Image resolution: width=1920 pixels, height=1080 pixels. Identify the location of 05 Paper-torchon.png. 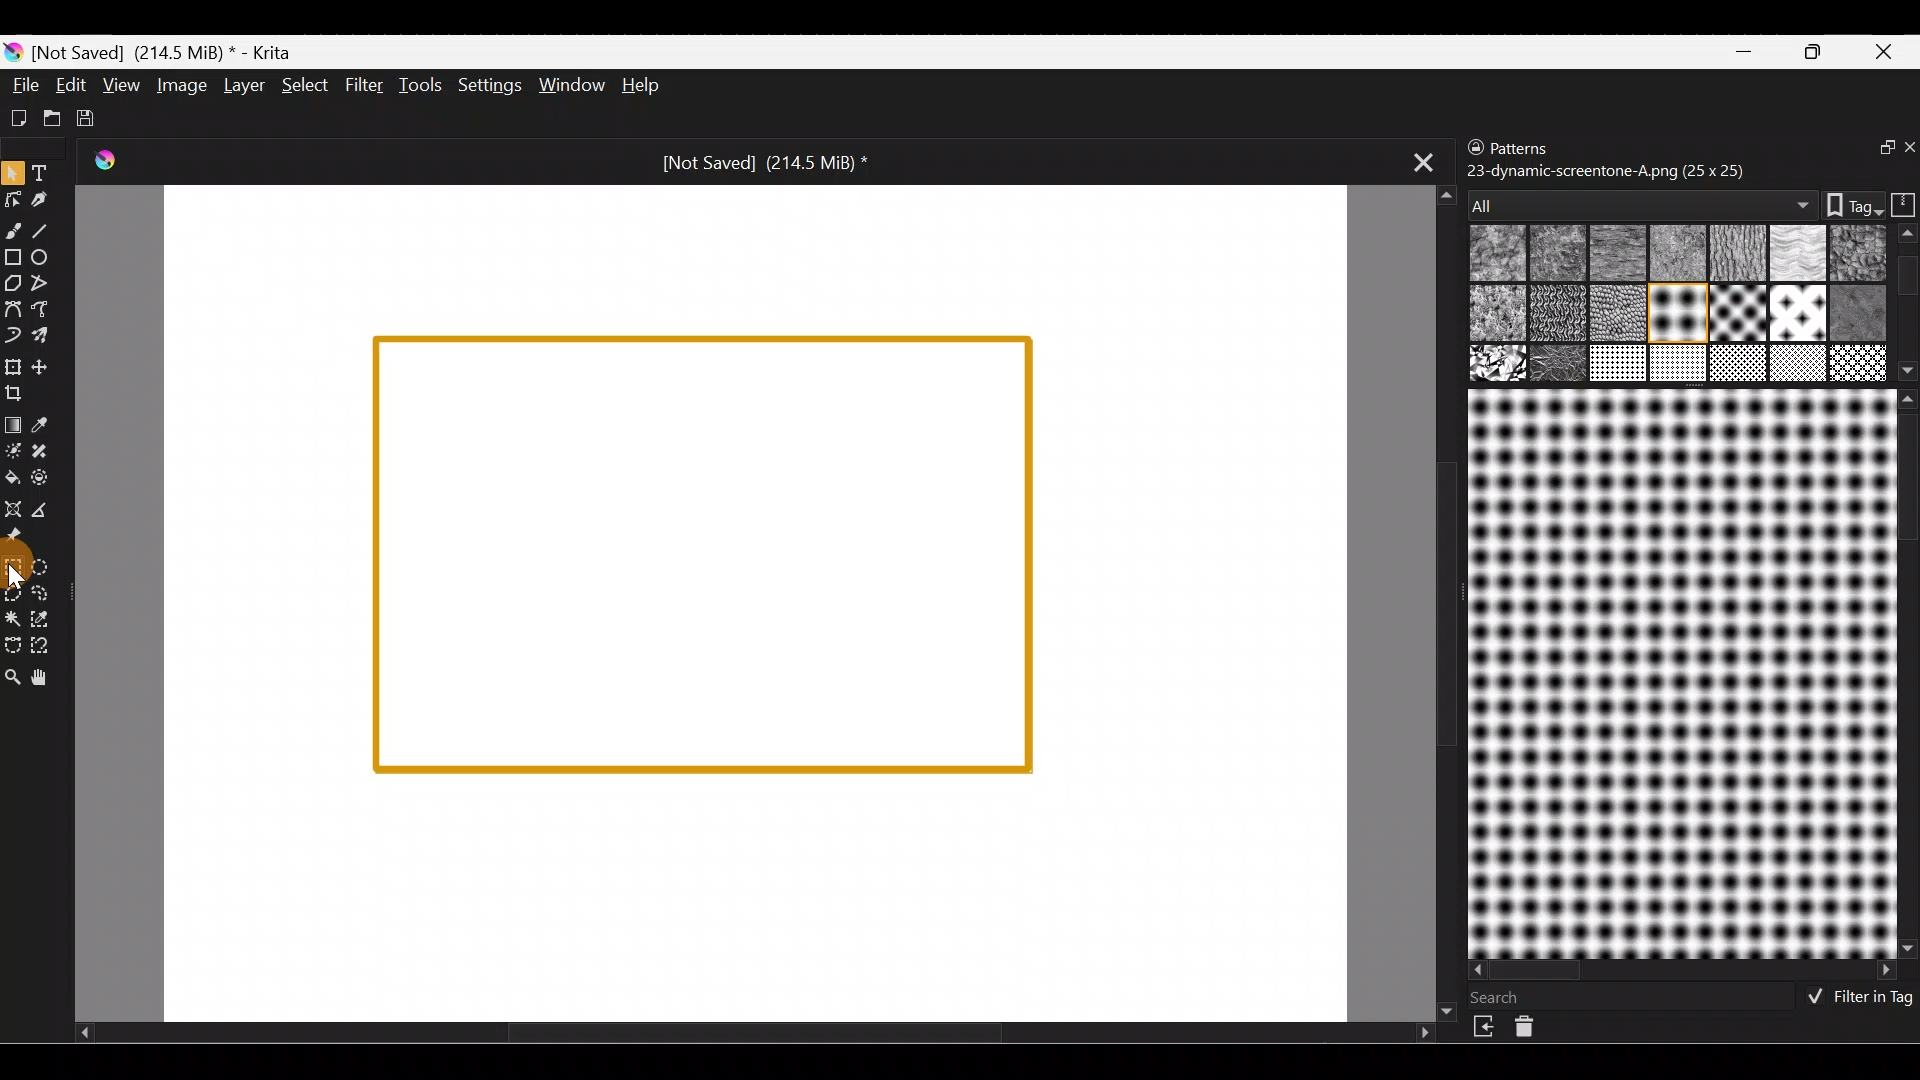
(1800, 255).